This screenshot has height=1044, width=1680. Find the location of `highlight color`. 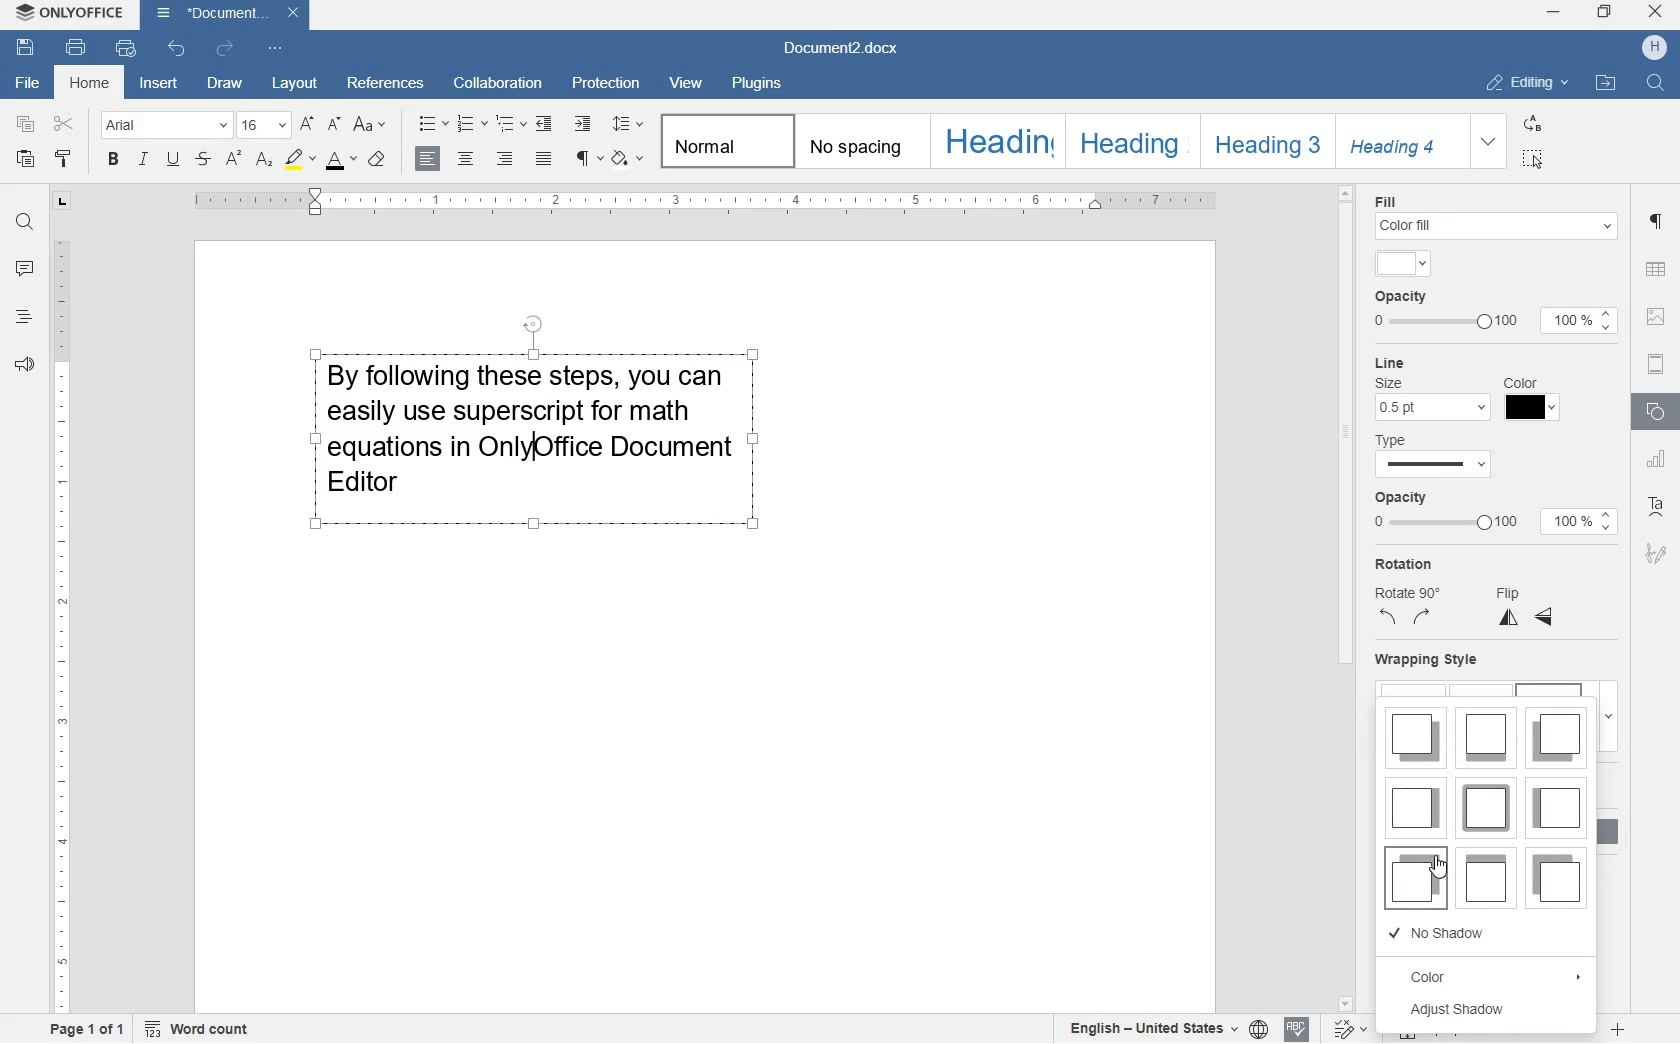

highlight color is located at coordinates (299, 160).